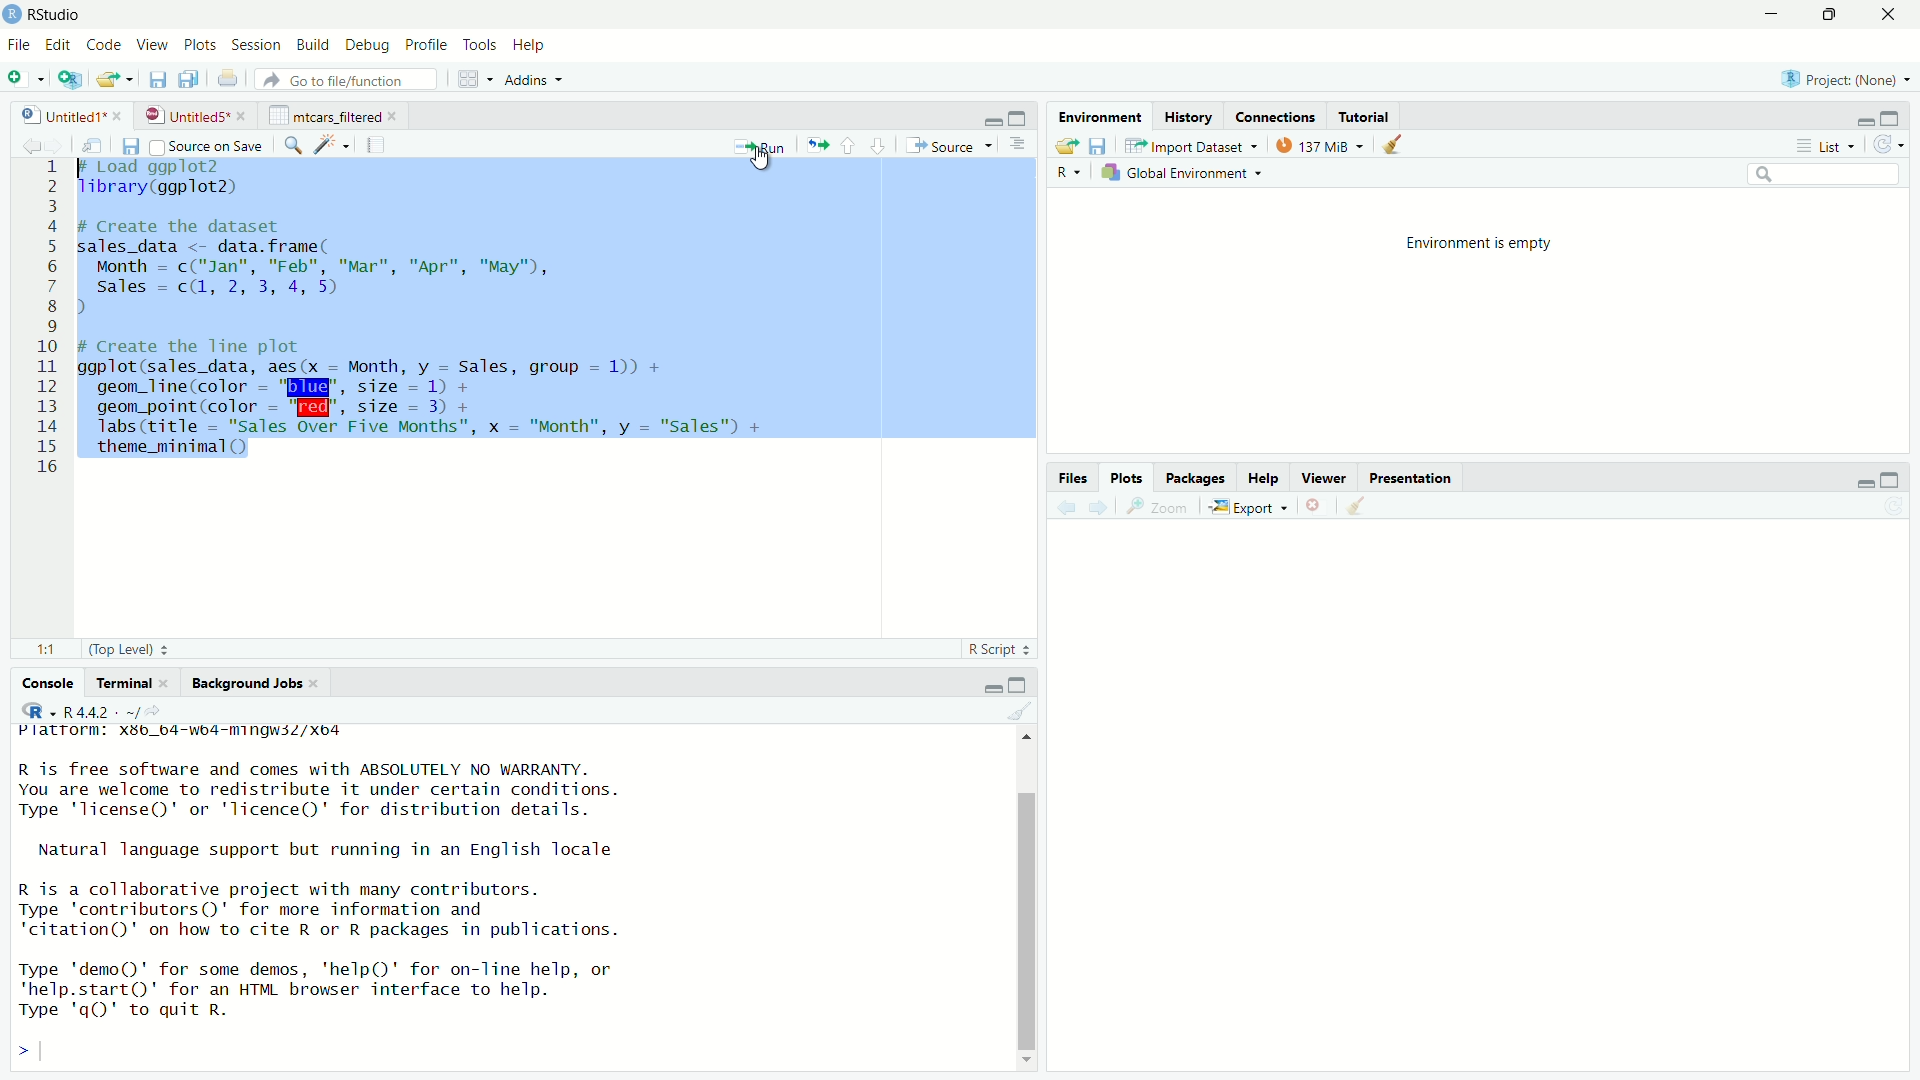 This screenshot has width=1920, height=1080. What do you see at coordinates (39, 684) in the screenshot?
I see `console` at bounding box center [39, 684].